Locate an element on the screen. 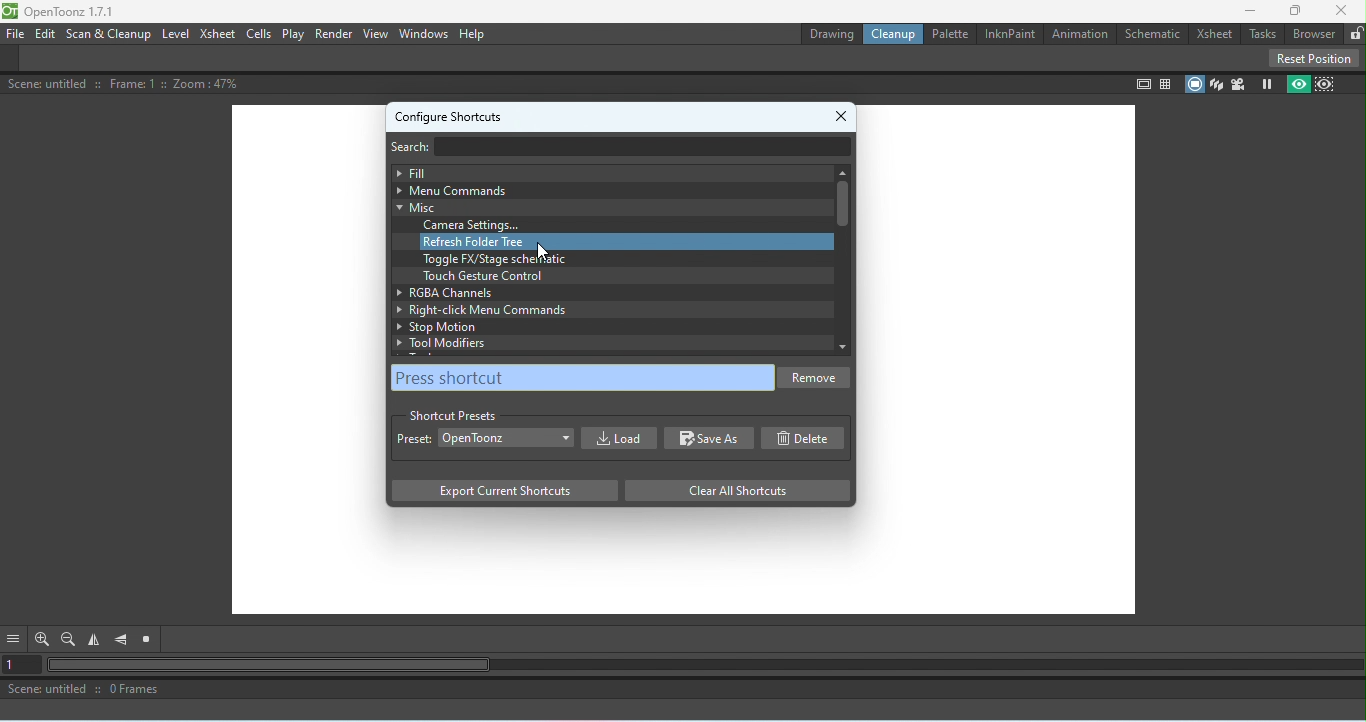 This screenshot has height=722, width=1366. Save As is located at coordinates (710, 439).